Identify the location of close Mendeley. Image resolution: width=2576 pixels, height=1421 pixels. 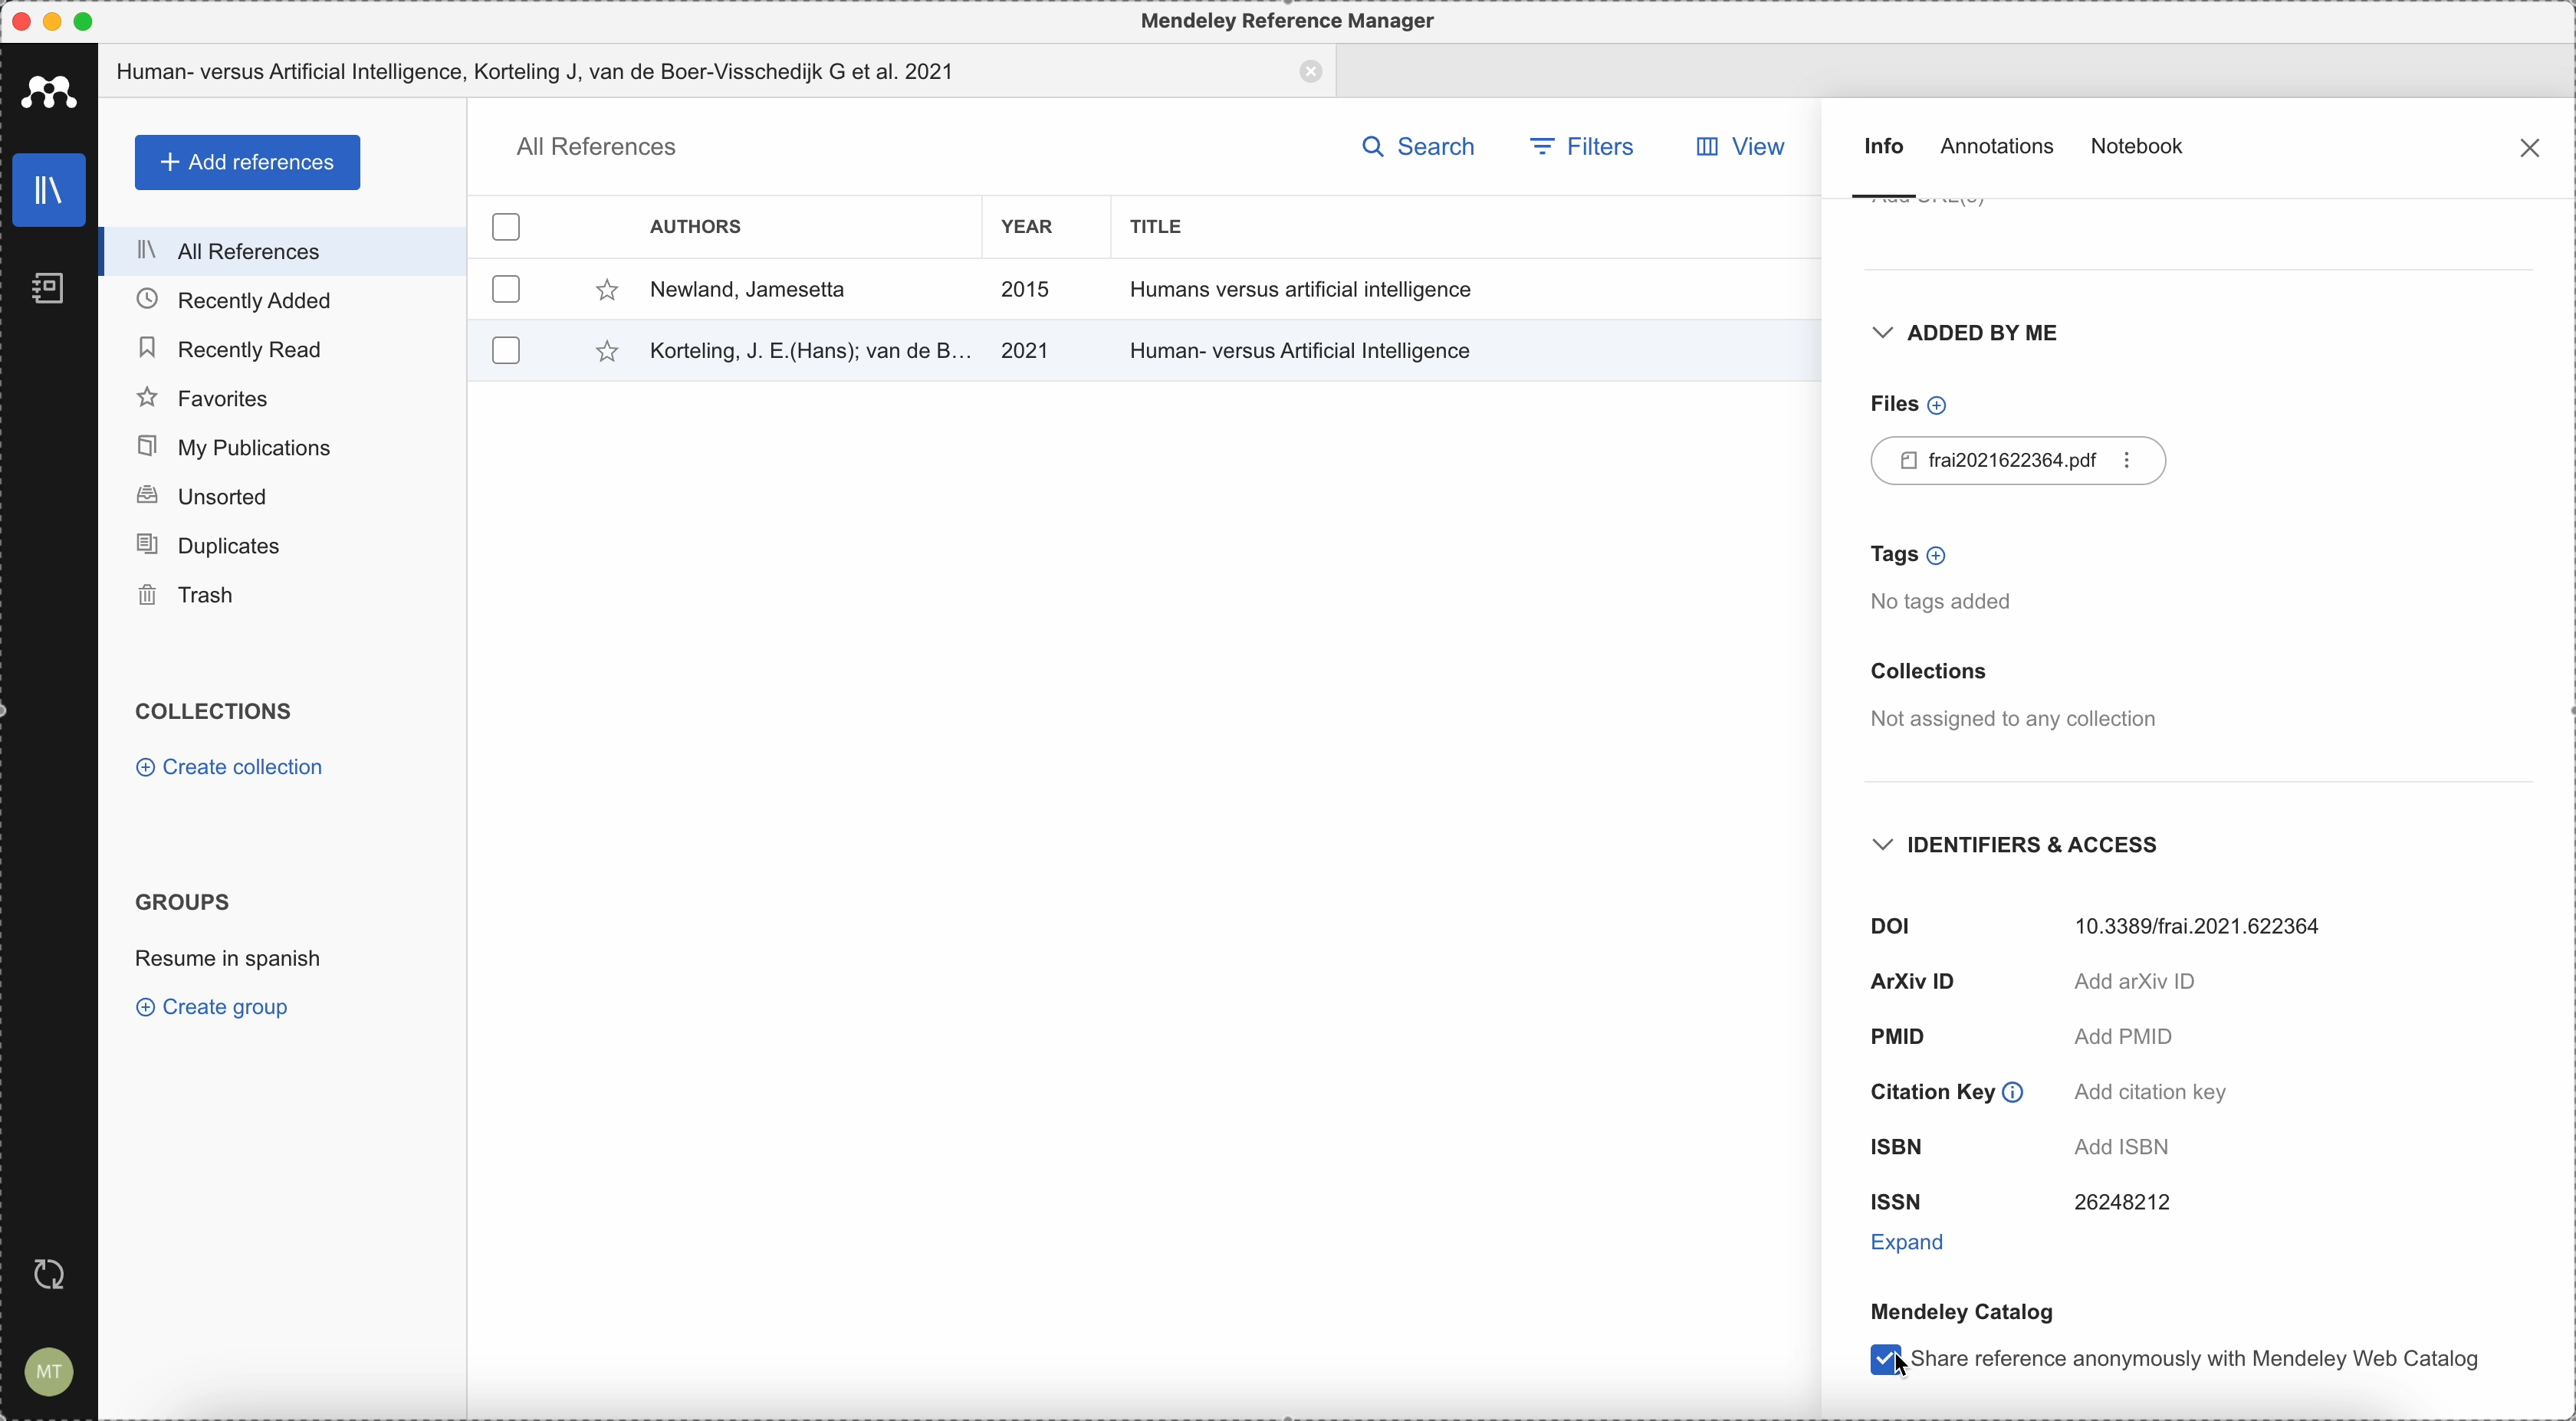
(19, 20).